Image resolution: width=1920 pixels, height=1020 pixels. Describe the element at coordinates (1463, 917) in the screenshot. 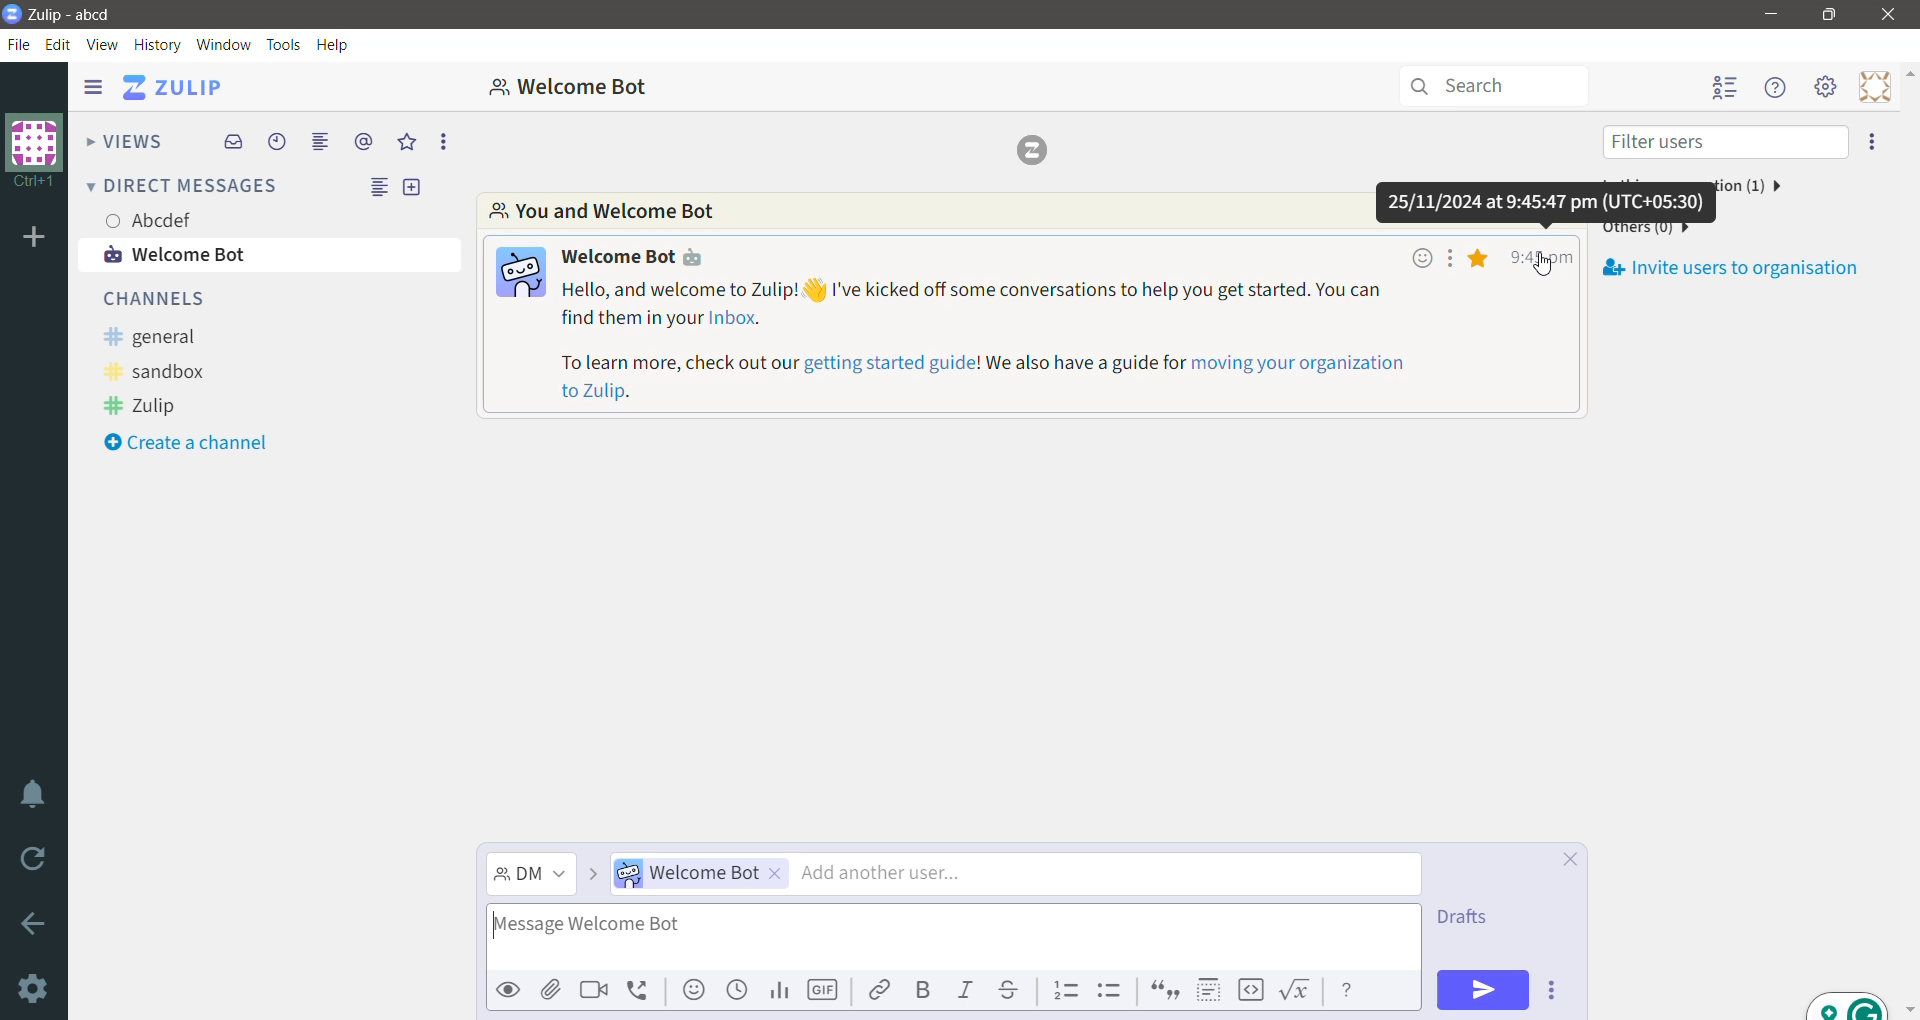

I see `Drafts` at that location.